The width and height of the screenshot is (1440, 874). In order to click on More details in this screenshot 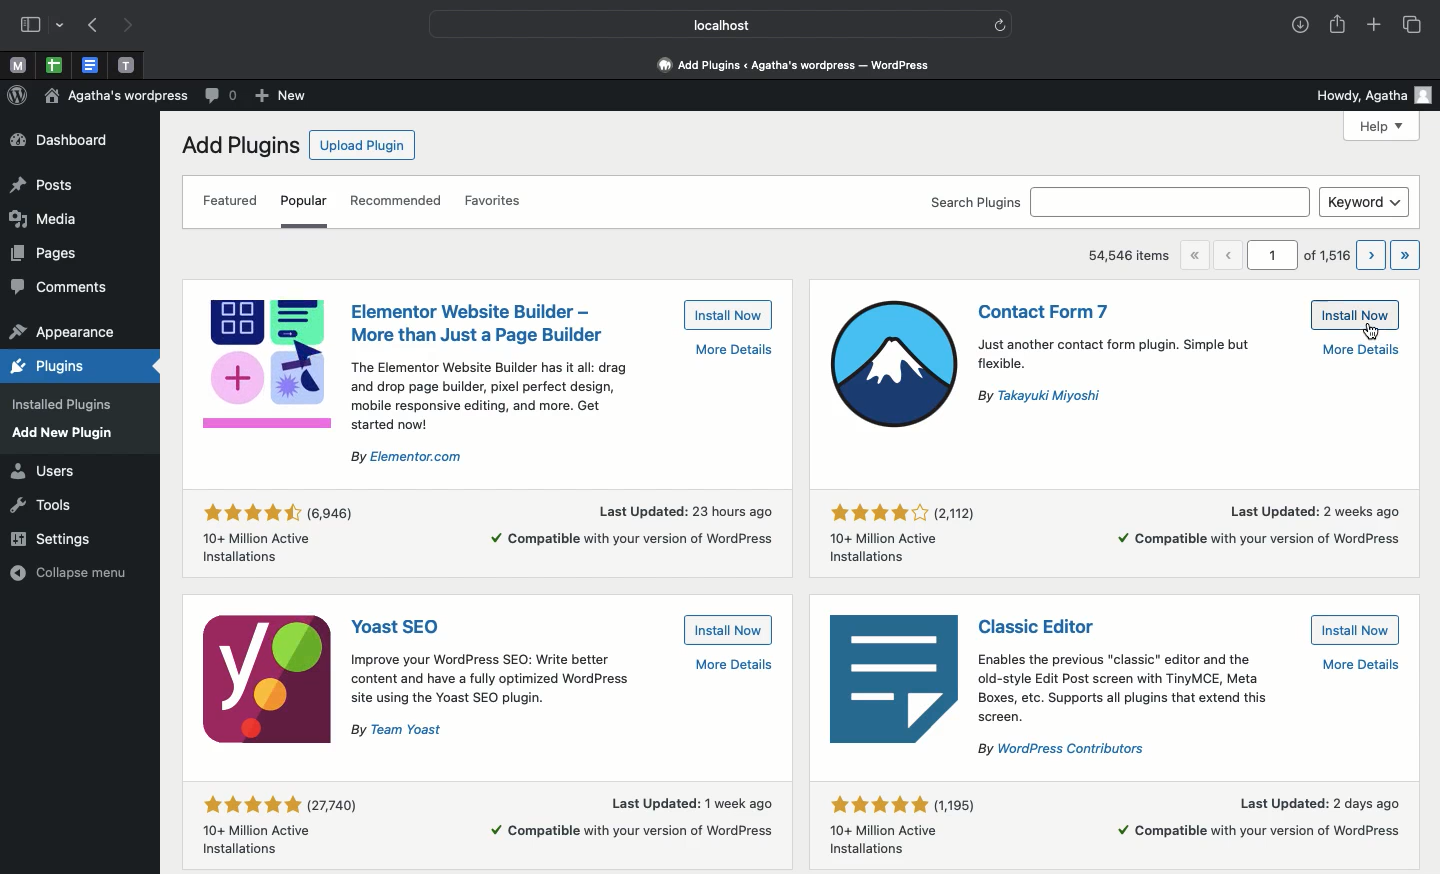, I will do `click(1260, 529)`.